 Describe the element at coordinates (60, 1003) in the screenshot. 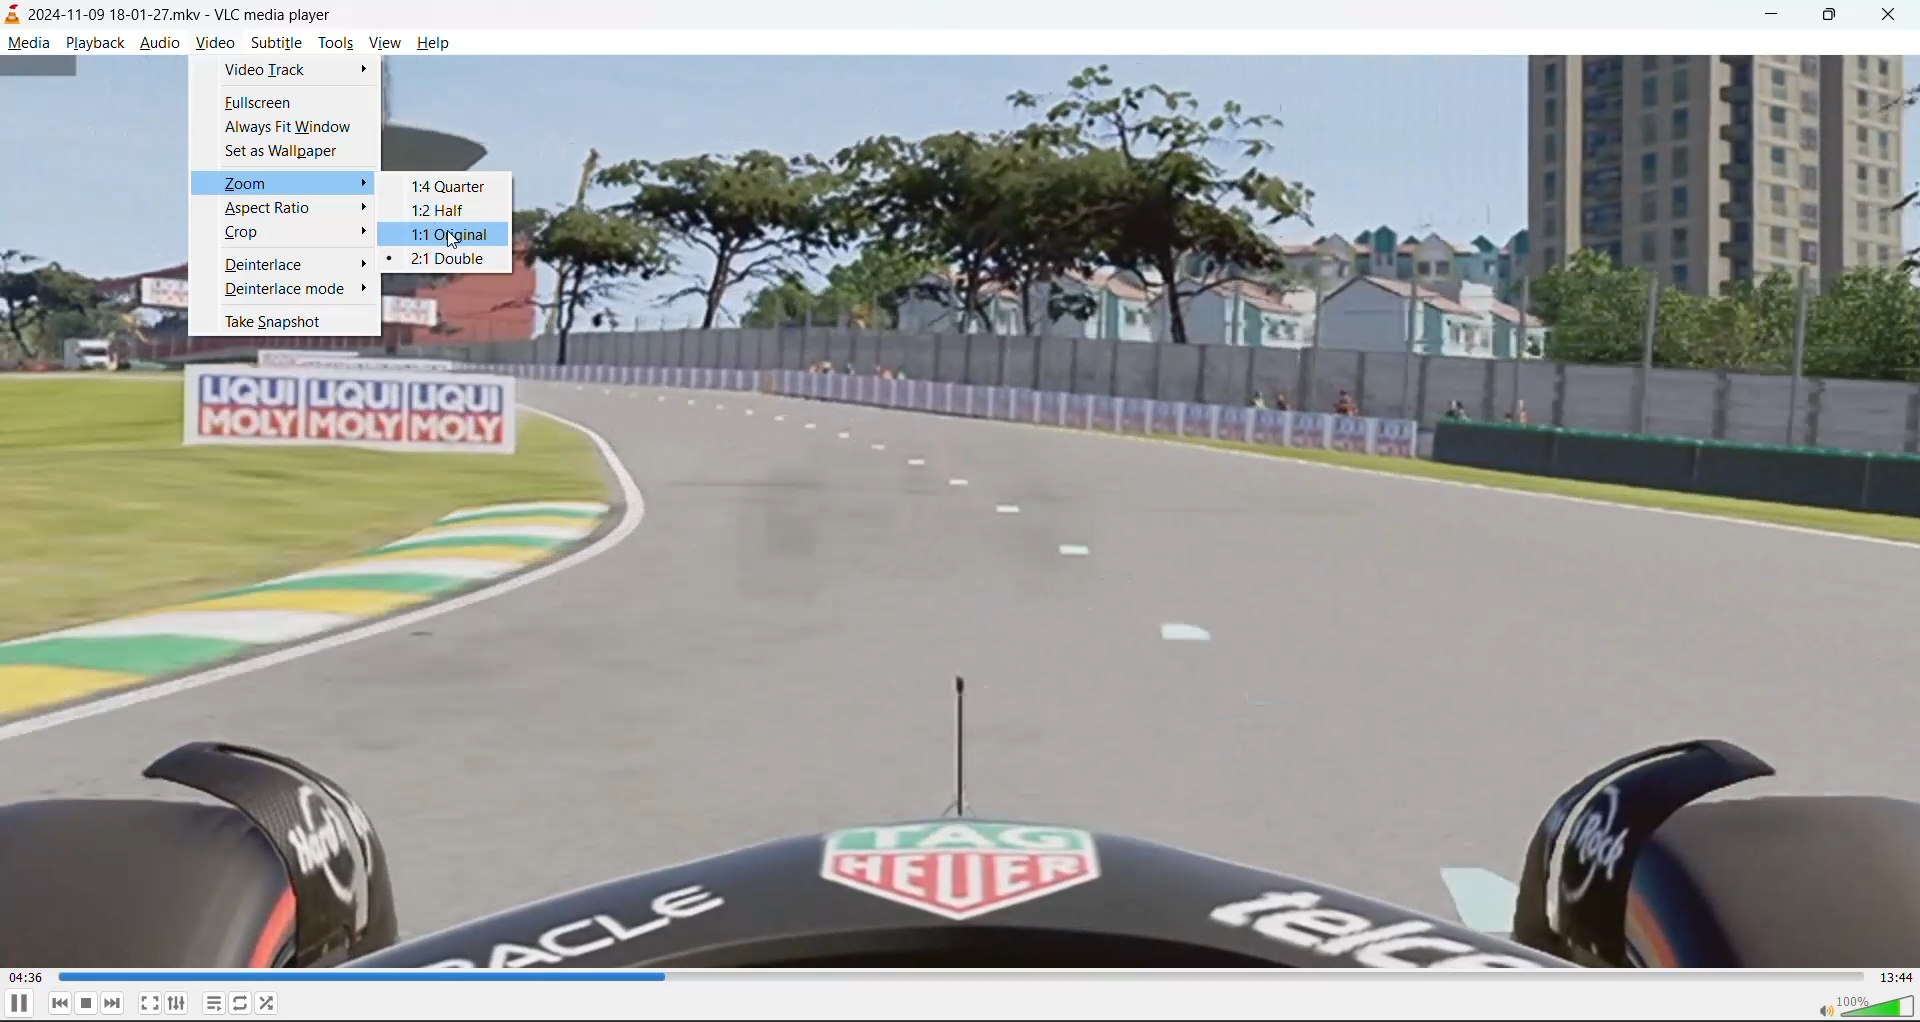

I see `previous` at that location.